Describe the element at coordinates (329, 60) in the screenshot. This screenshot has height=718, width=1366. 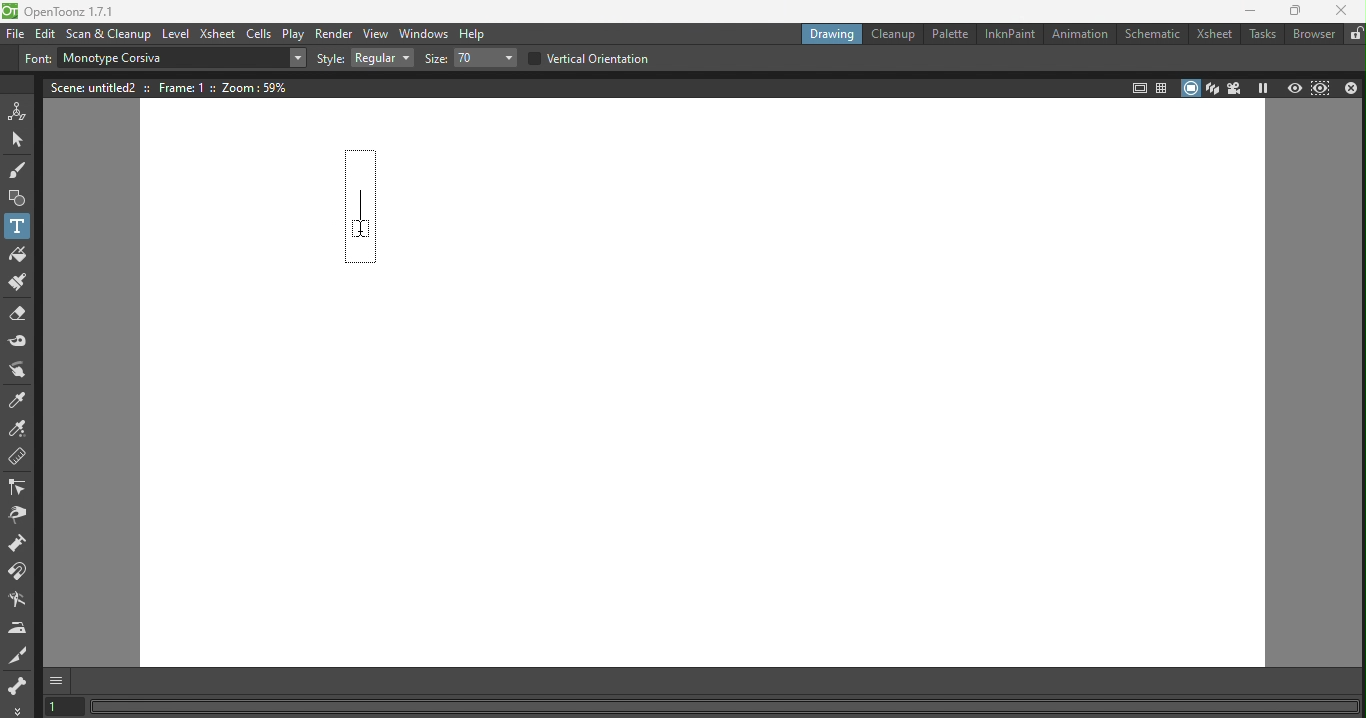
I see `Style` at that location.